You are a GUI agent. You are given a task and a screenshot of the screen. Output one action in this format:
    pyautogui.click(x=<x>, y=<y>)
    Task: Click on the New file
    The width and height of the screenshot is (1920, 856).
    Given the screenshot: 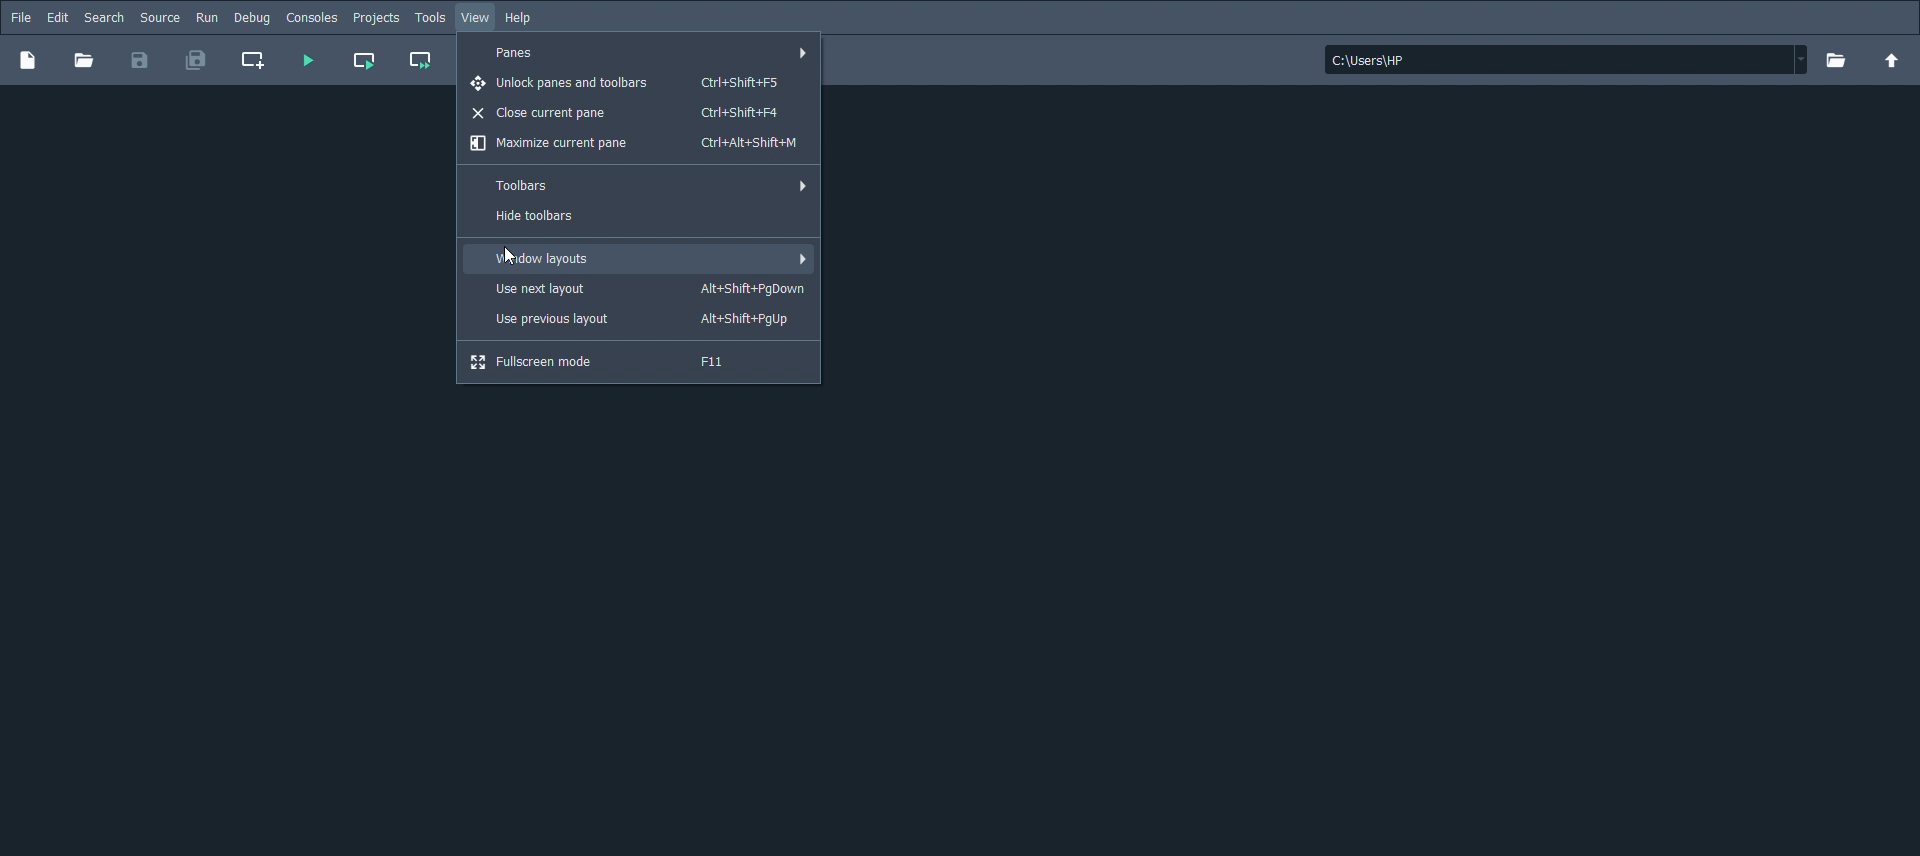 What is the action you would take?
    pyautogui.click(x=27, y=61)
    